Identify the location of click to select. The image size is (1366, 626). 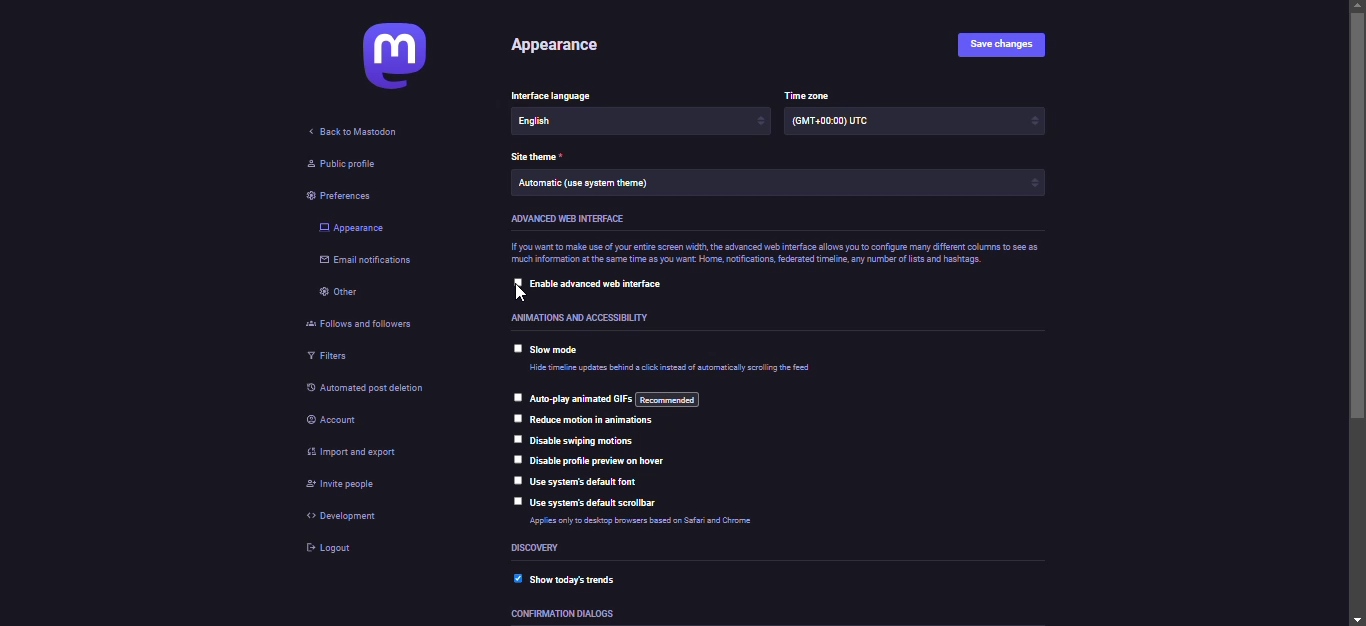
(517, 440).